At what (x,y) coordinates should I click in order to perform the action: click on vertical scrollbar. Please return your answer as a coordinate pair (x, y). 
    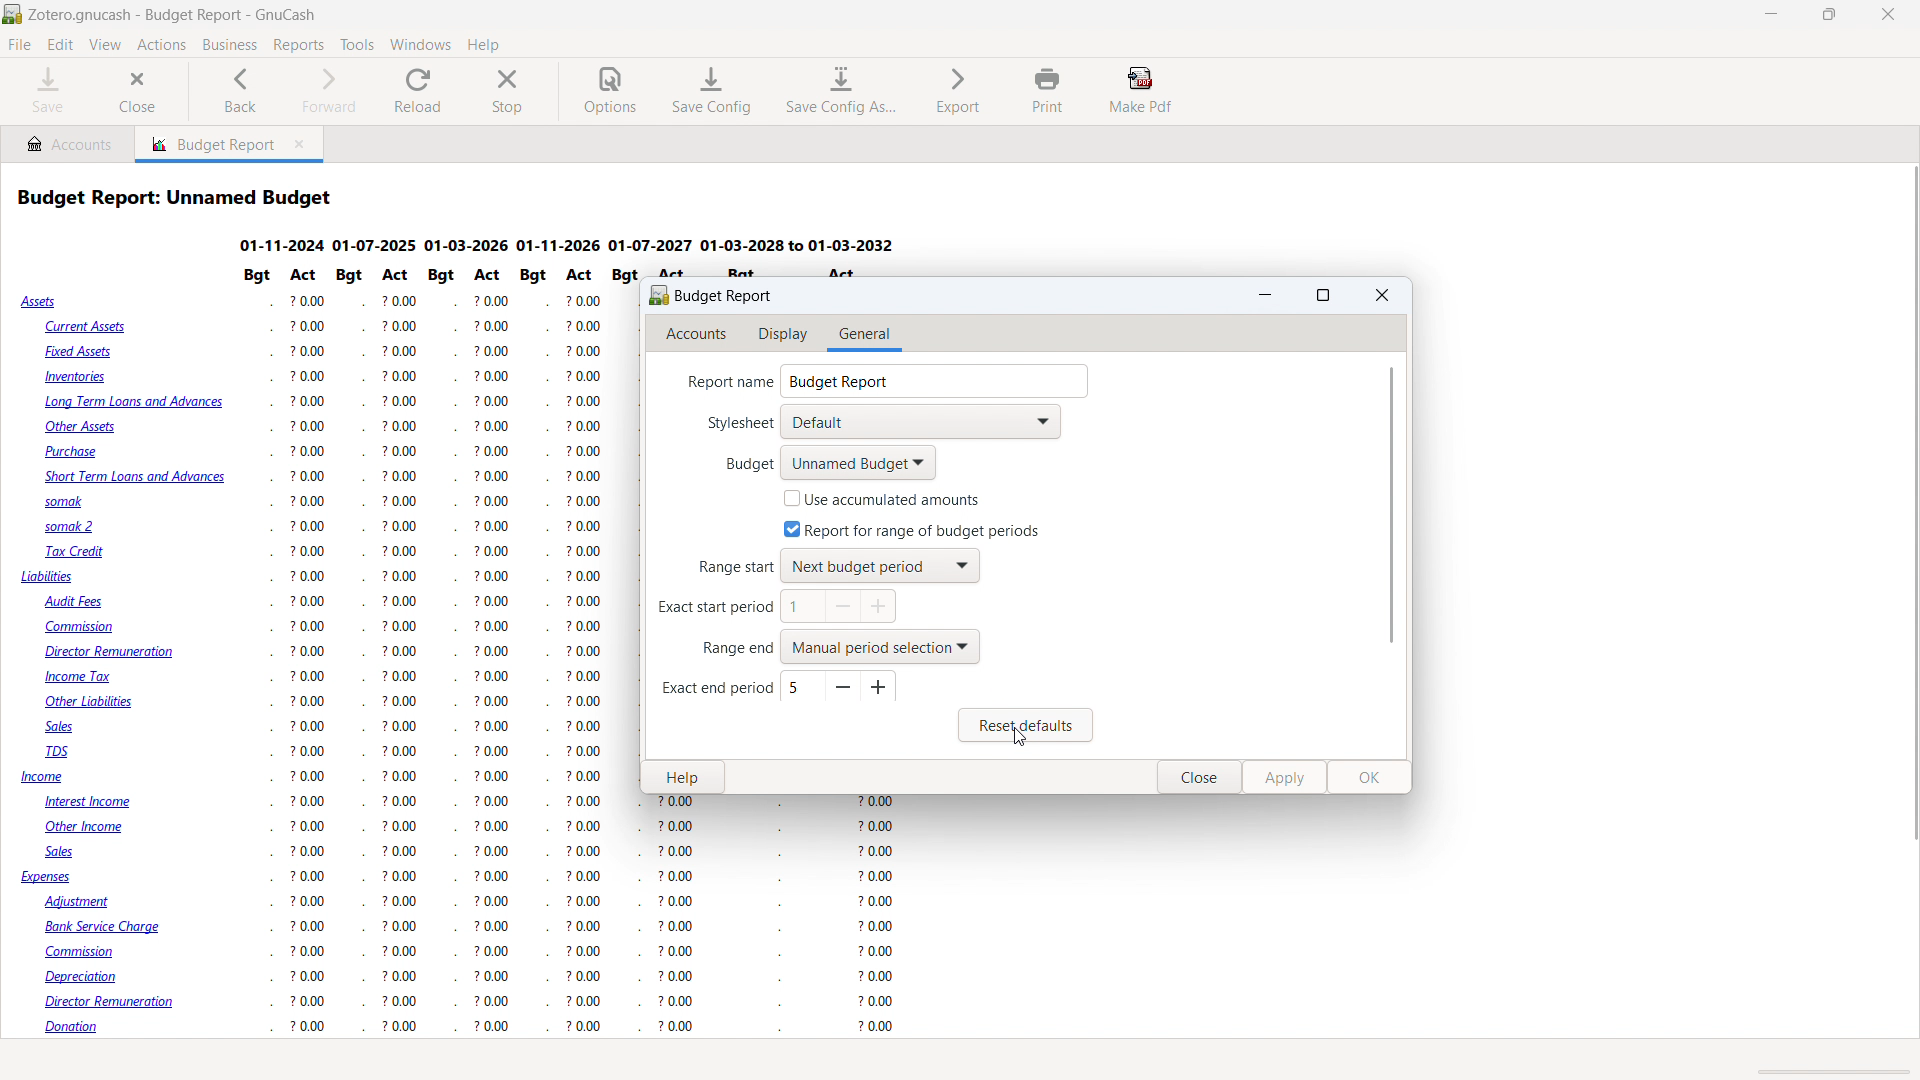
    Looking at the image, I should click on (1908, 477).